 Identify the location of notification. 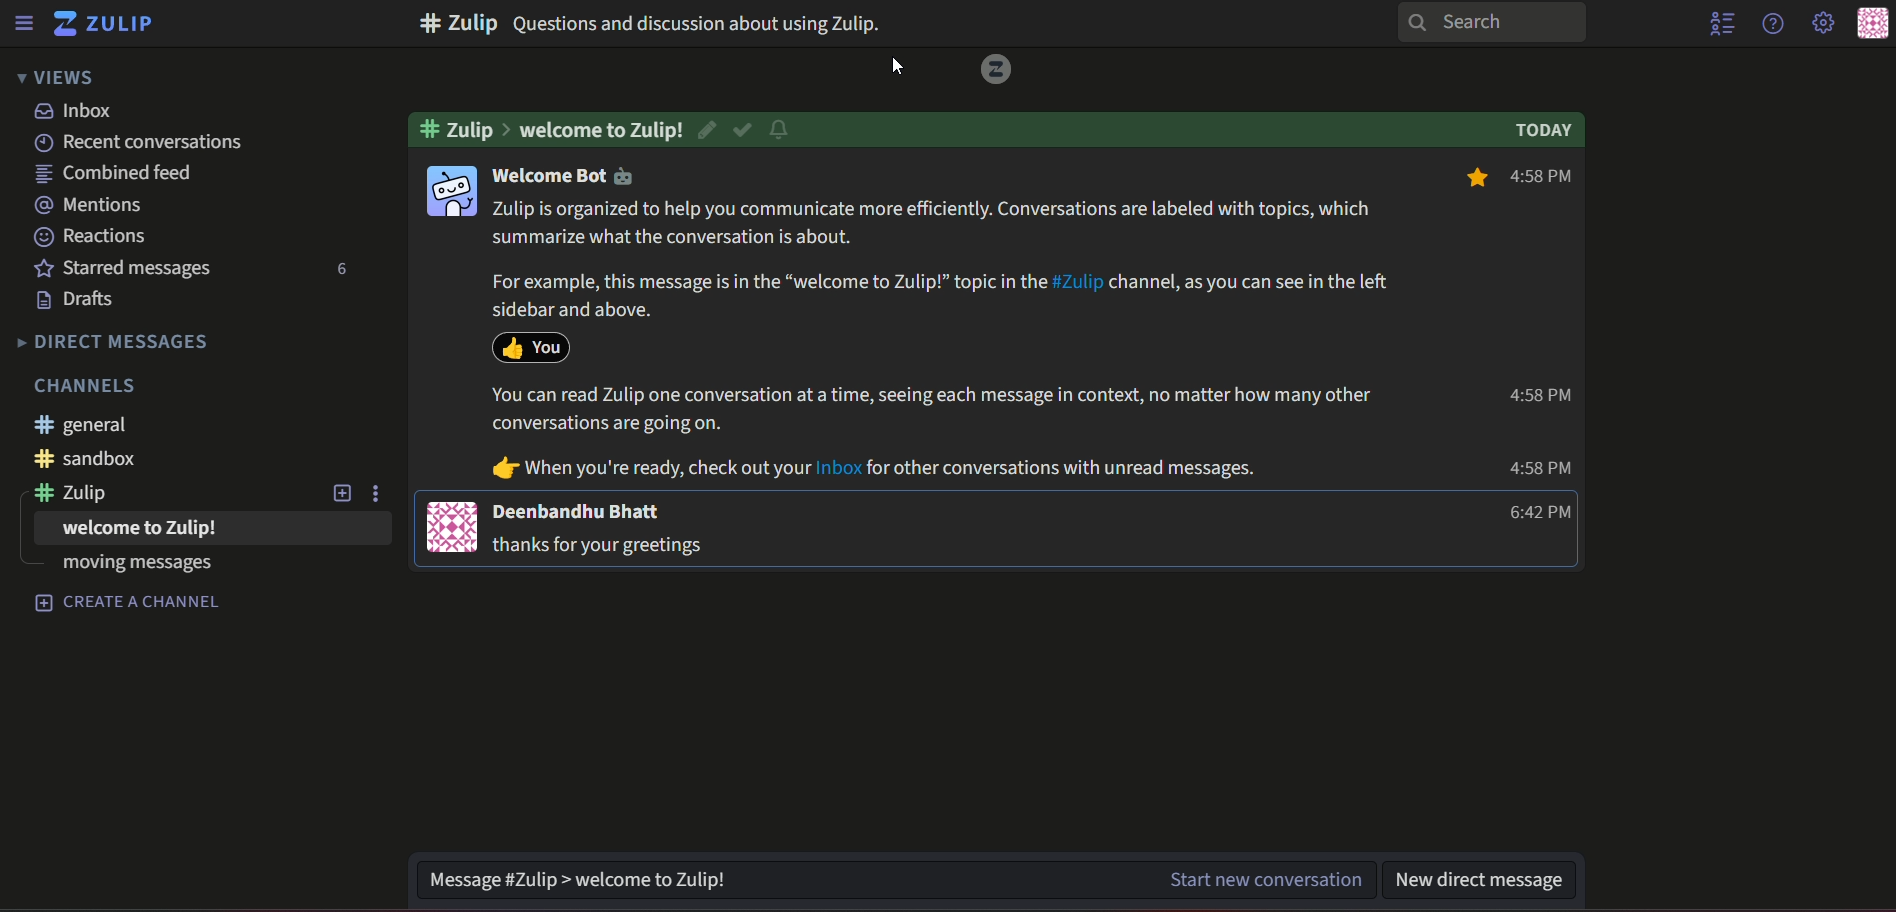
(785, 128).